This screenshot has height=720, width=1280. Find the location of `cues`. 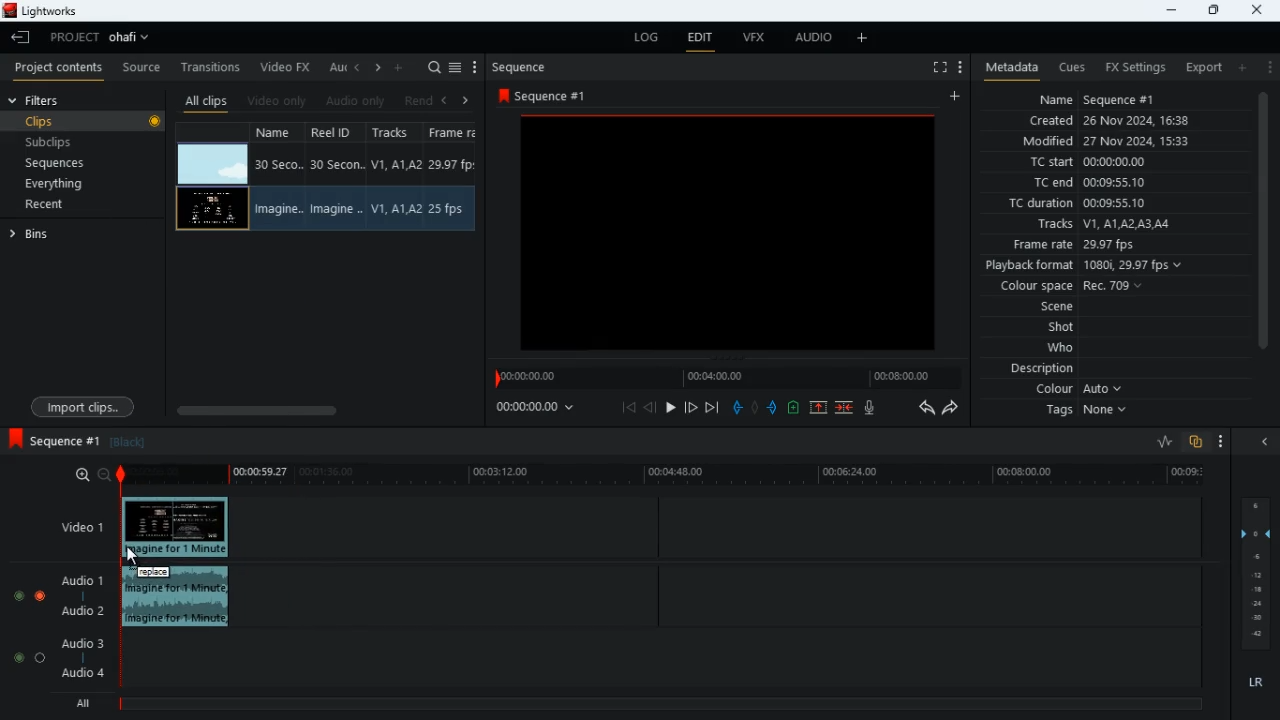

cues is located at coordinates (1073, 68).